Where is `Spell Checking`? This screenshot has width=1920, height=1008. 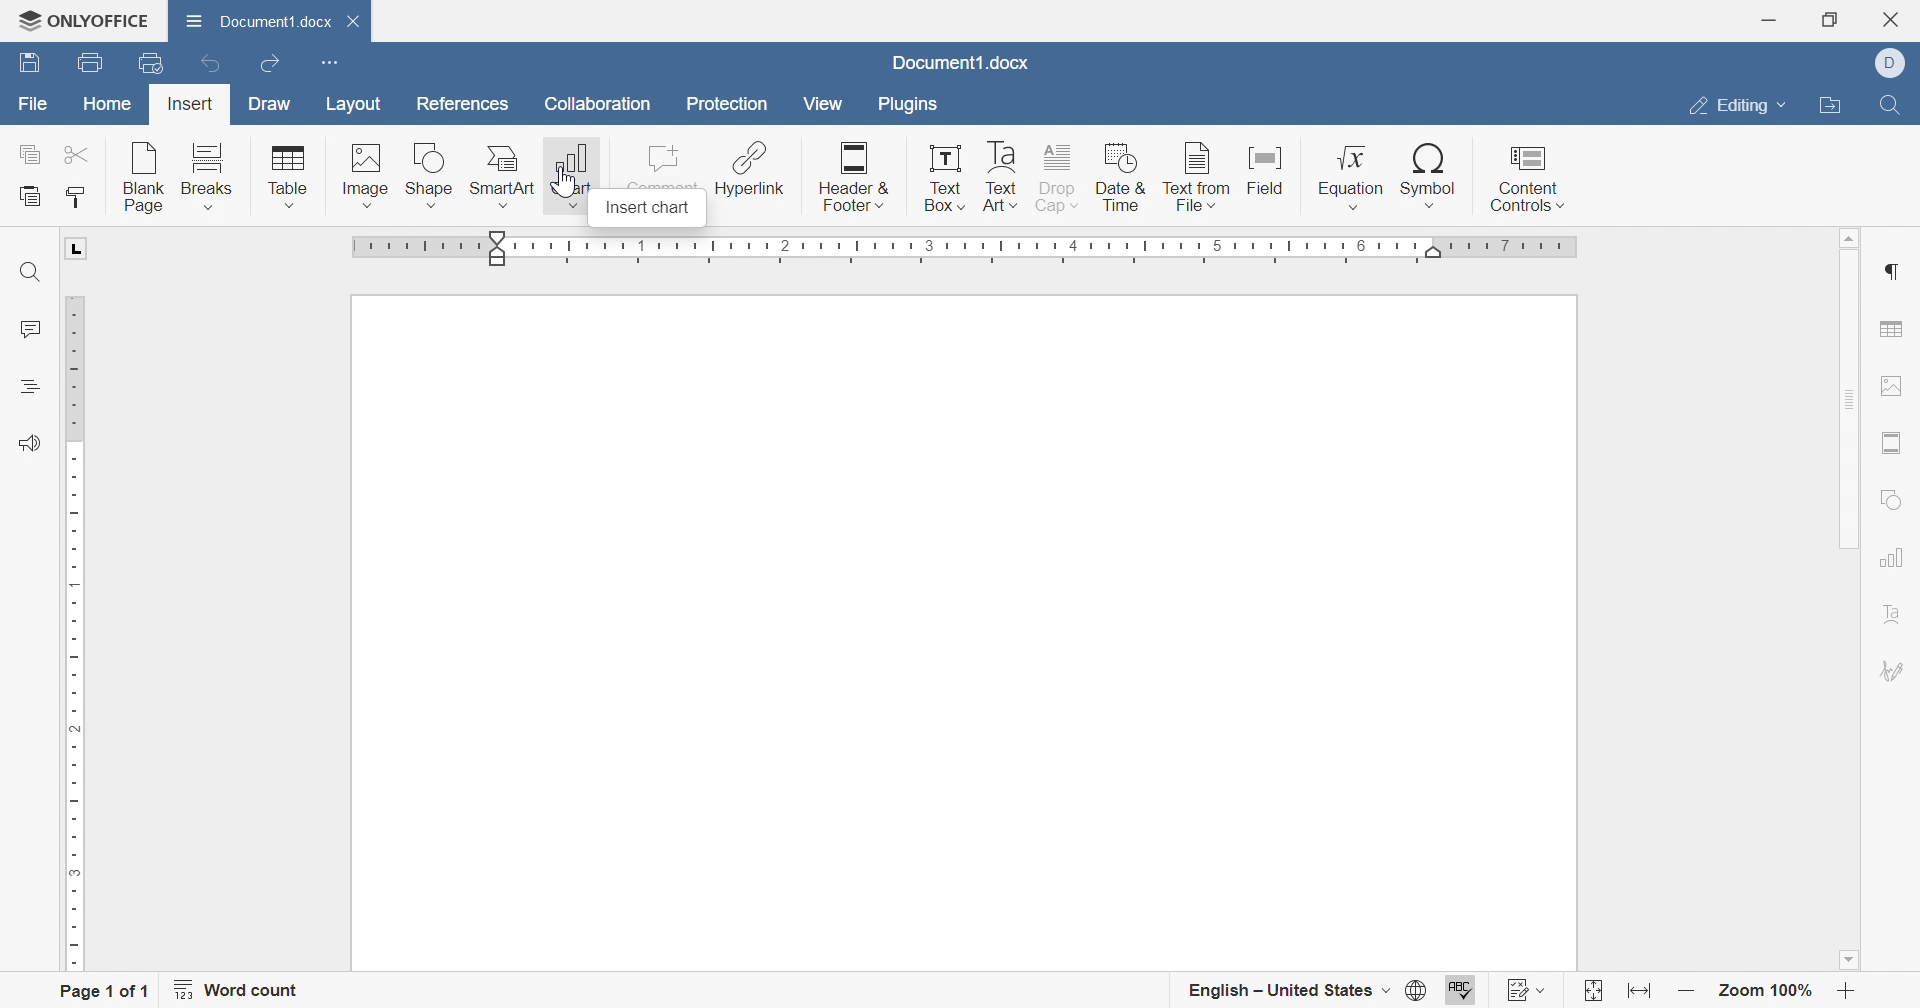 Spell Checking is located at coordinates (27, 387).